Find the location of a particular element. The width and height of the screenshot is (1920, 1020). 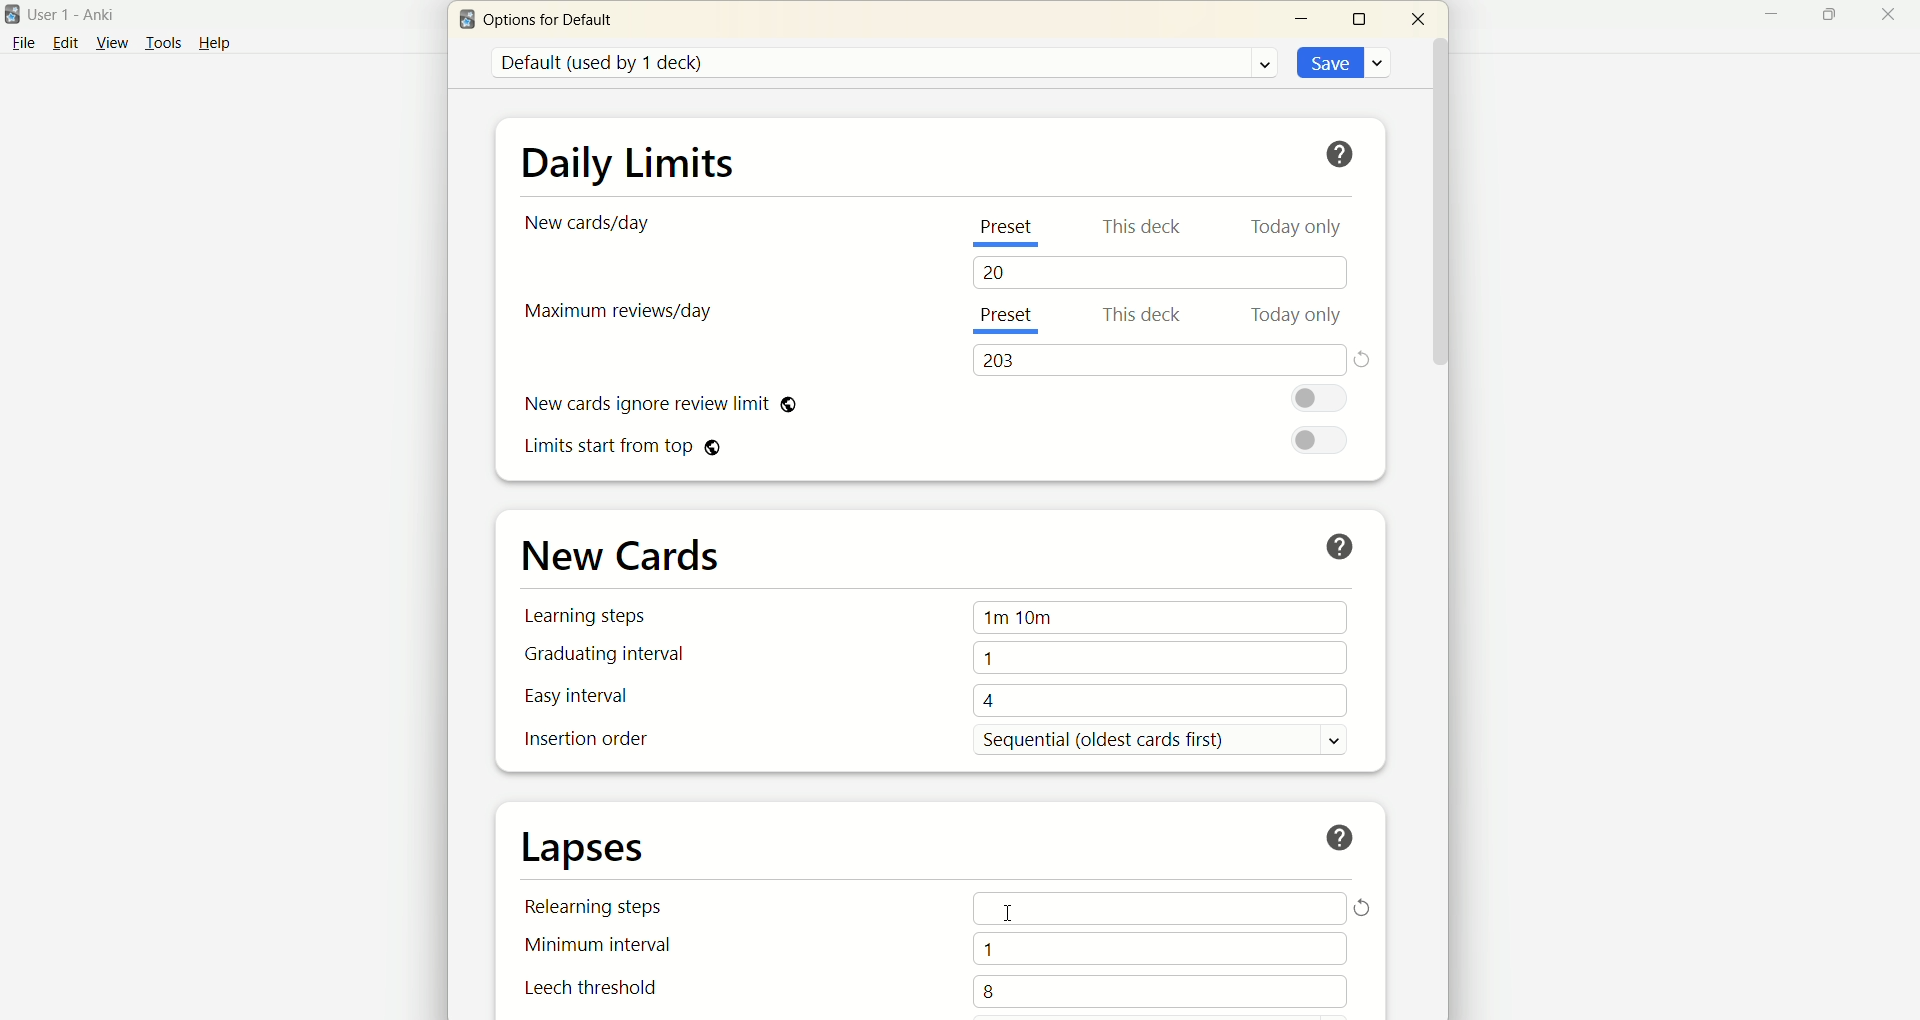

 is located at coordinates (1158, 910).